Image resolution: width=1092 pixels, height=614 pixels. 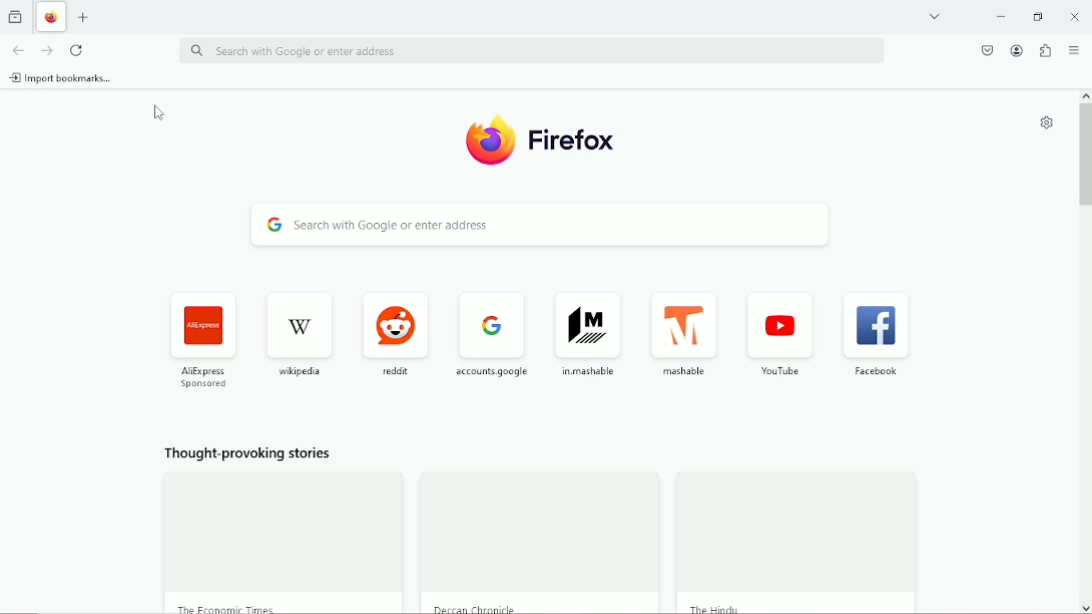 What do you see at coordinates (591, 334) in the screenshot?
I see `in.mashable` at bounding box center [591, 334].